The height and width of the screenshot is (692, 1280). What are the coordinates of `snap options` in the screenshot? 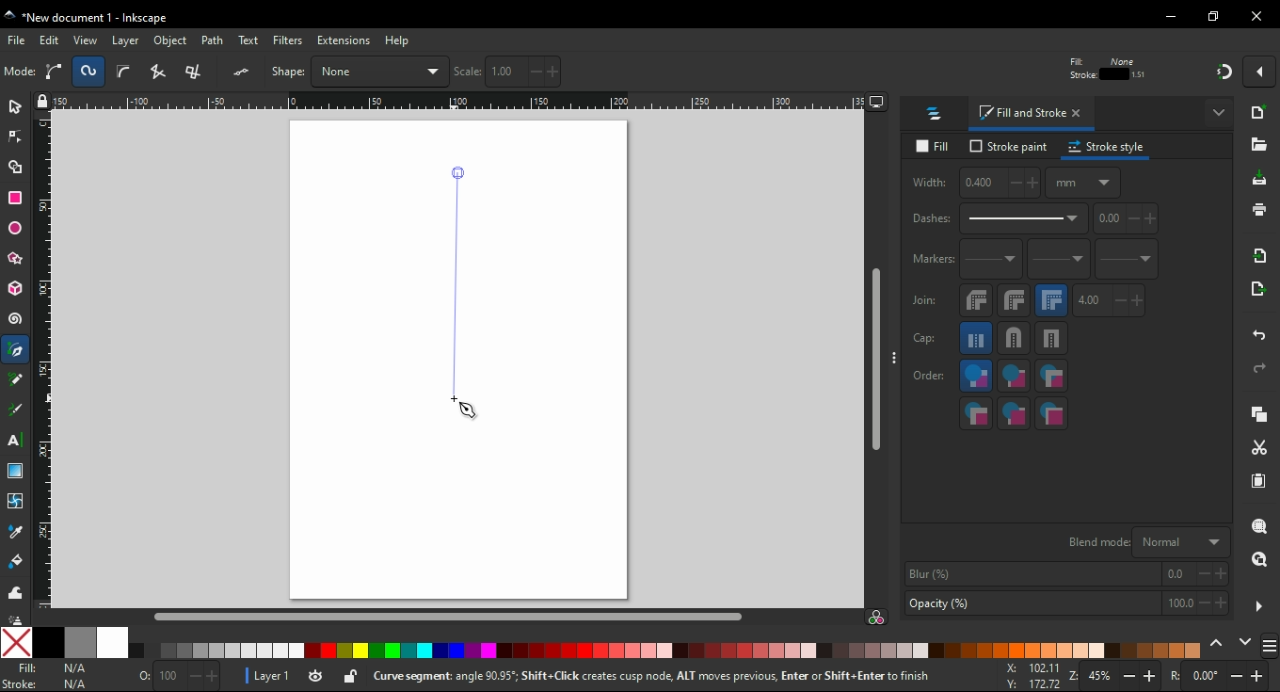 It's located at (1262, 70).